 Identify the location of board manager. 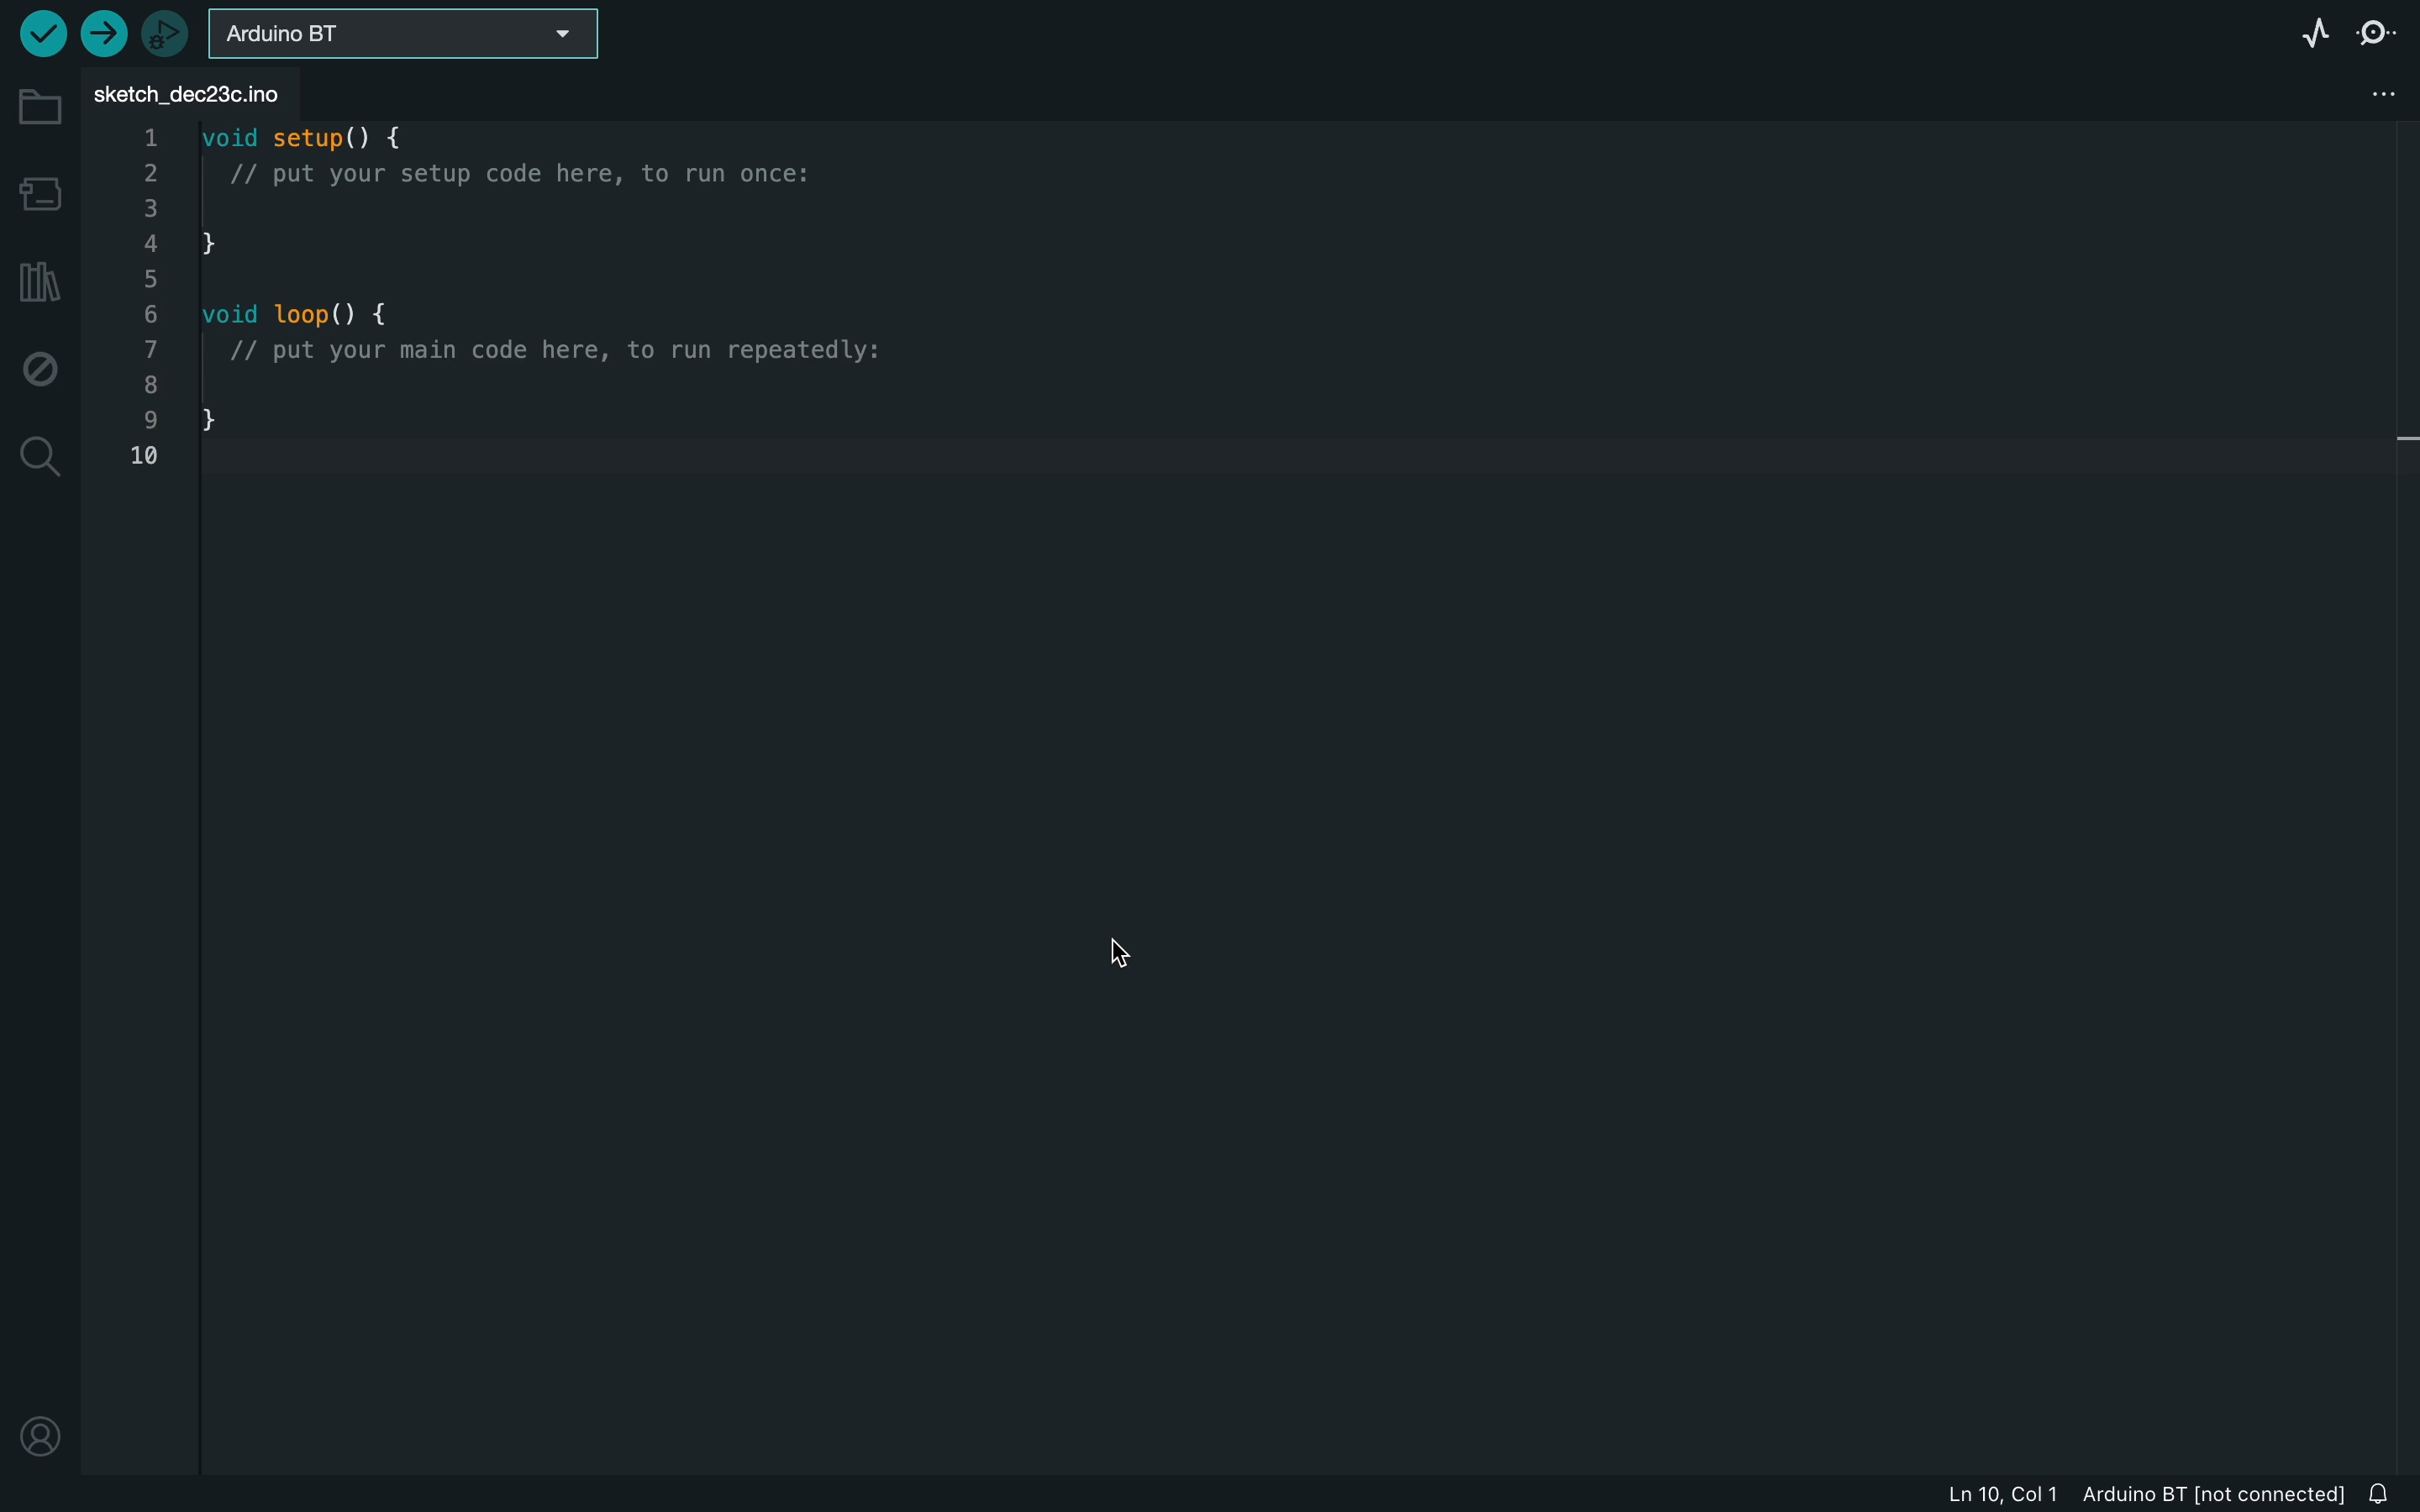
(42, 194).